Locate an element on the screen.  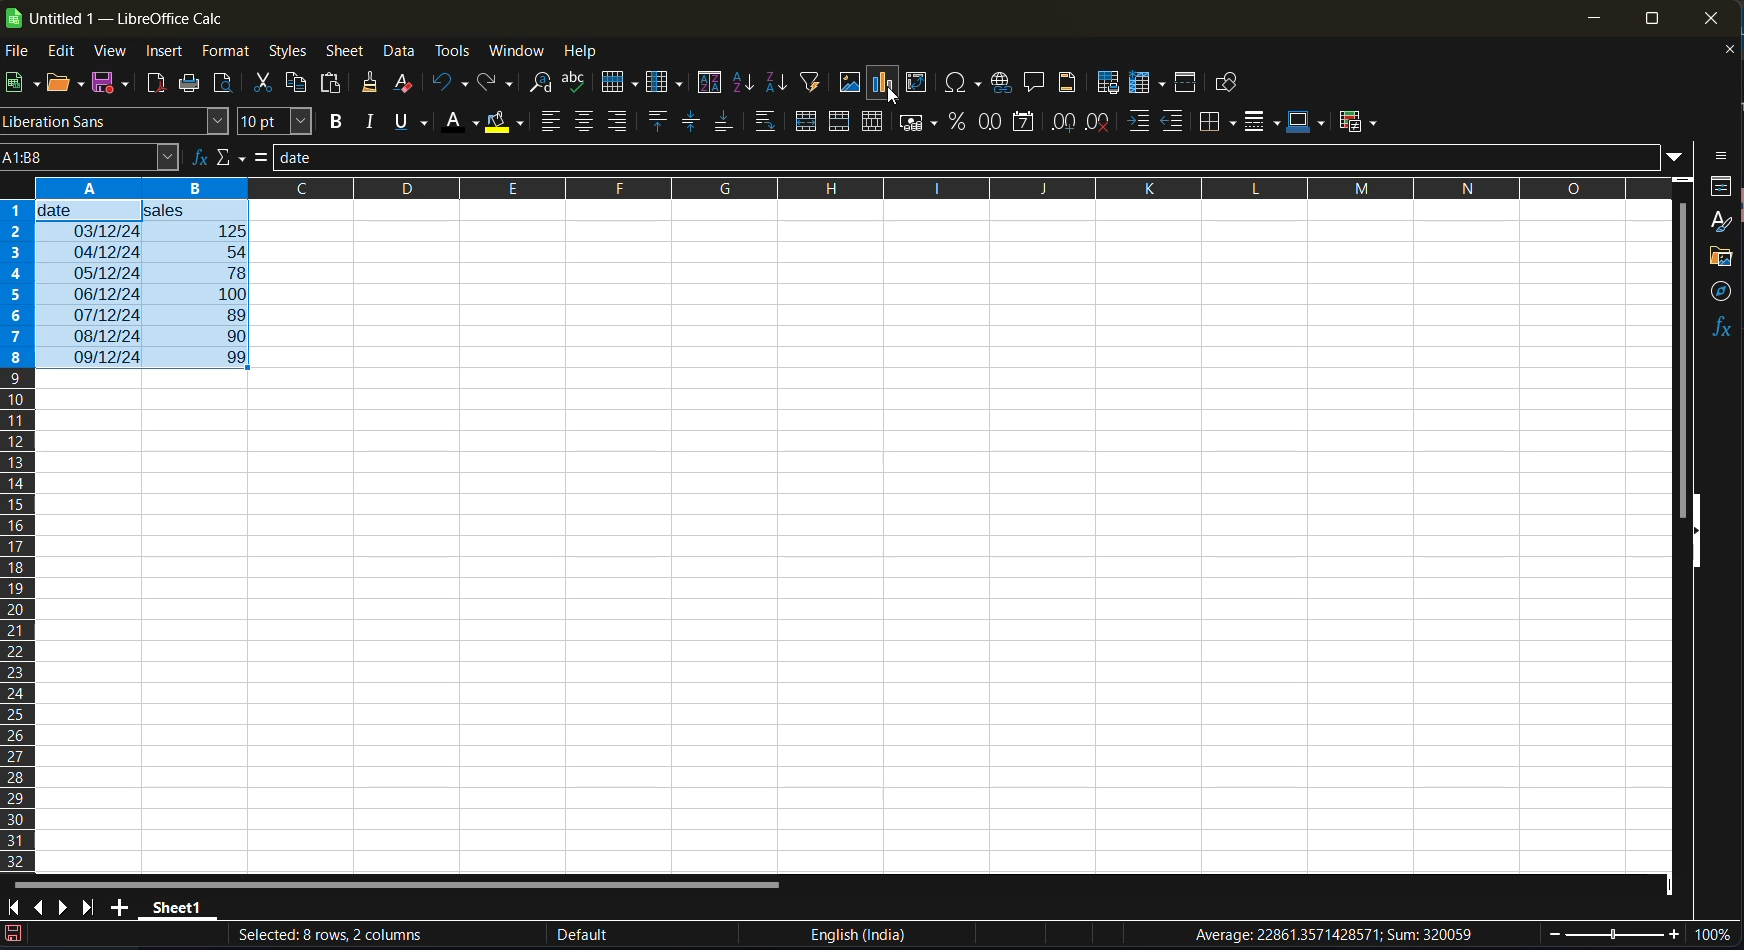
scroll to last sheet is located at coordinates (92, 909).